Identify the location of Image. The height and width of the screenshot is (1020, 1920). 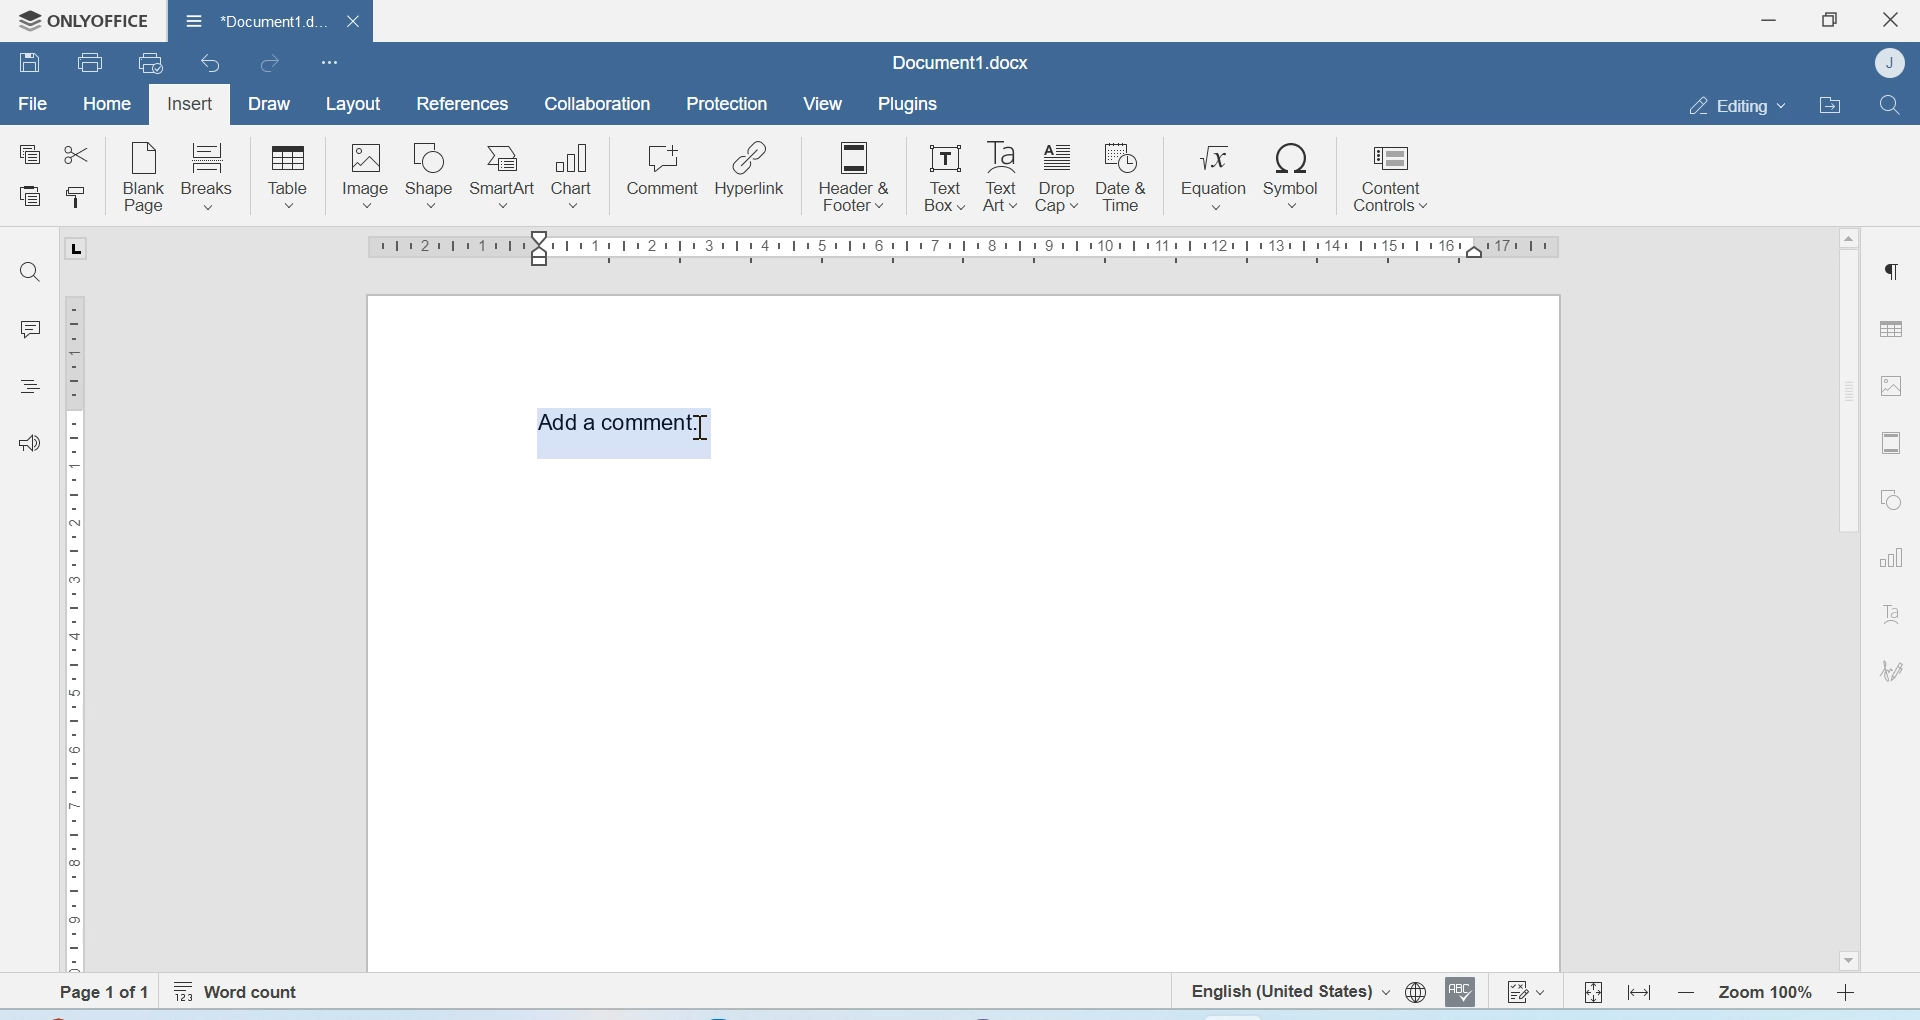
(364, 175).